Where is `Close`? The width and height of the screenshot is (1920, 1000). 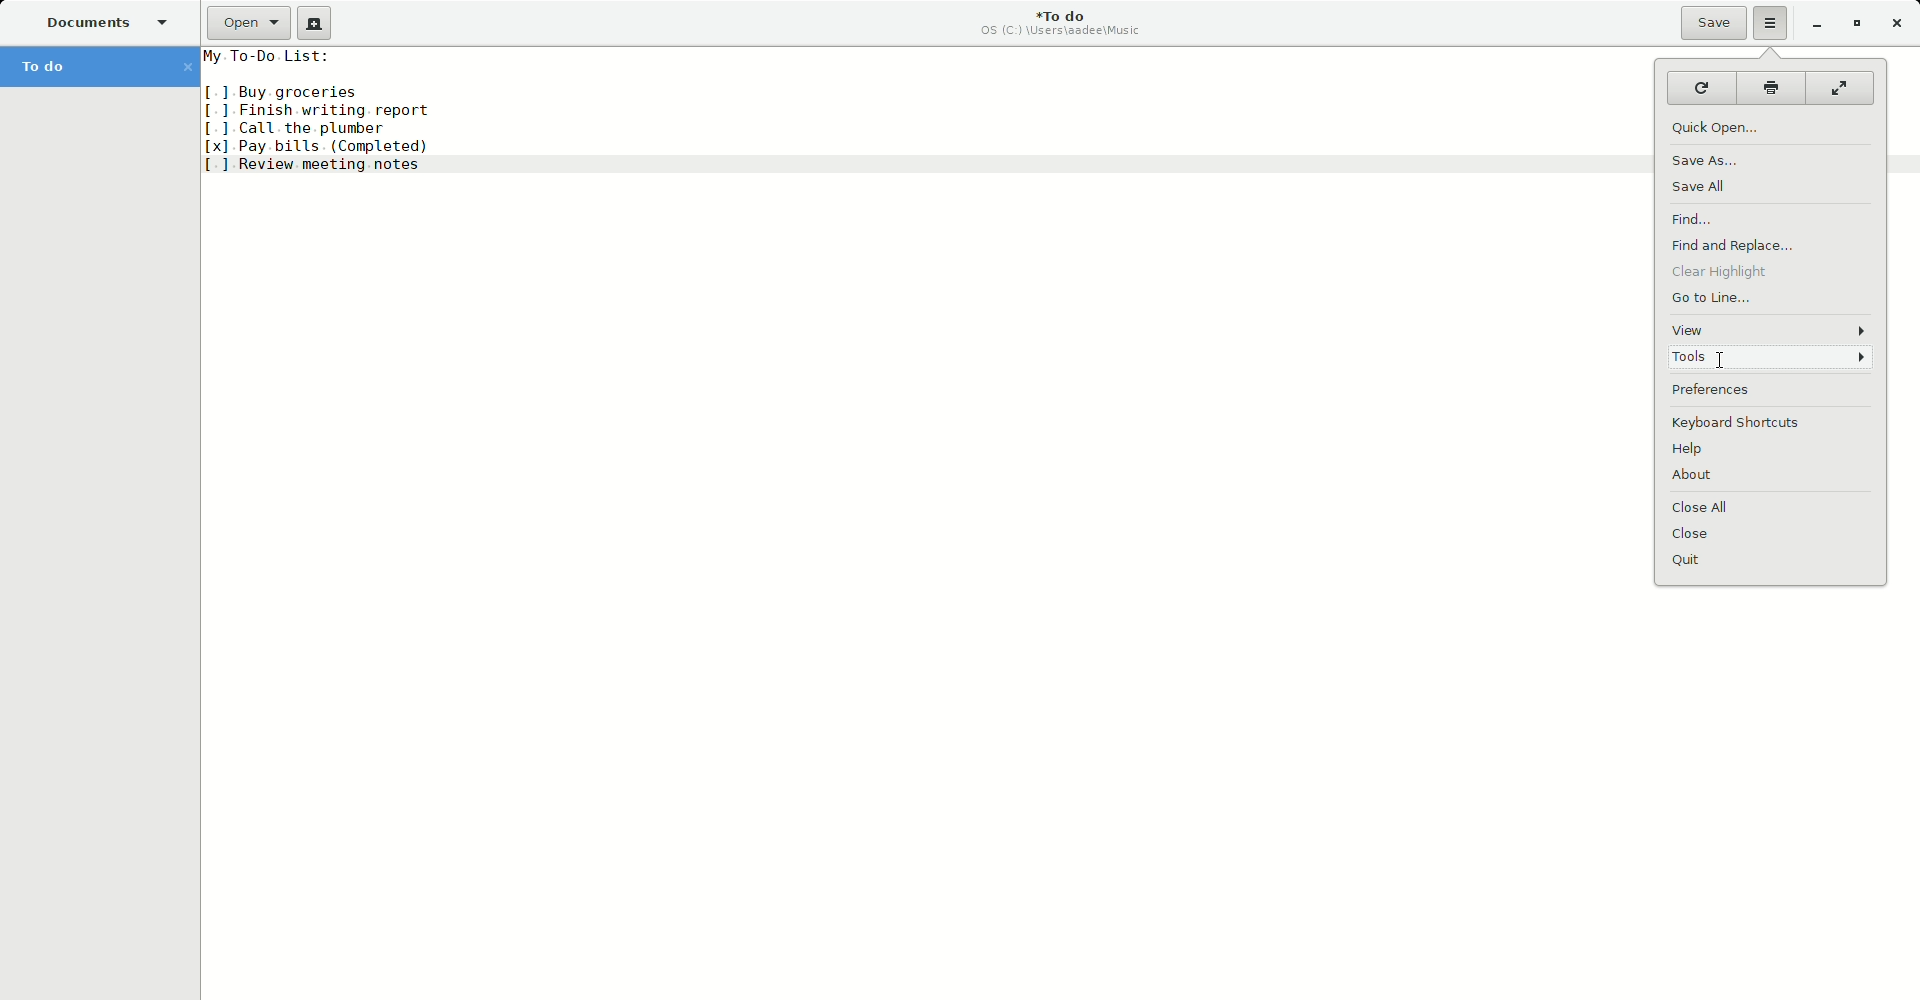
Close is located at coordinates (1698, 535).